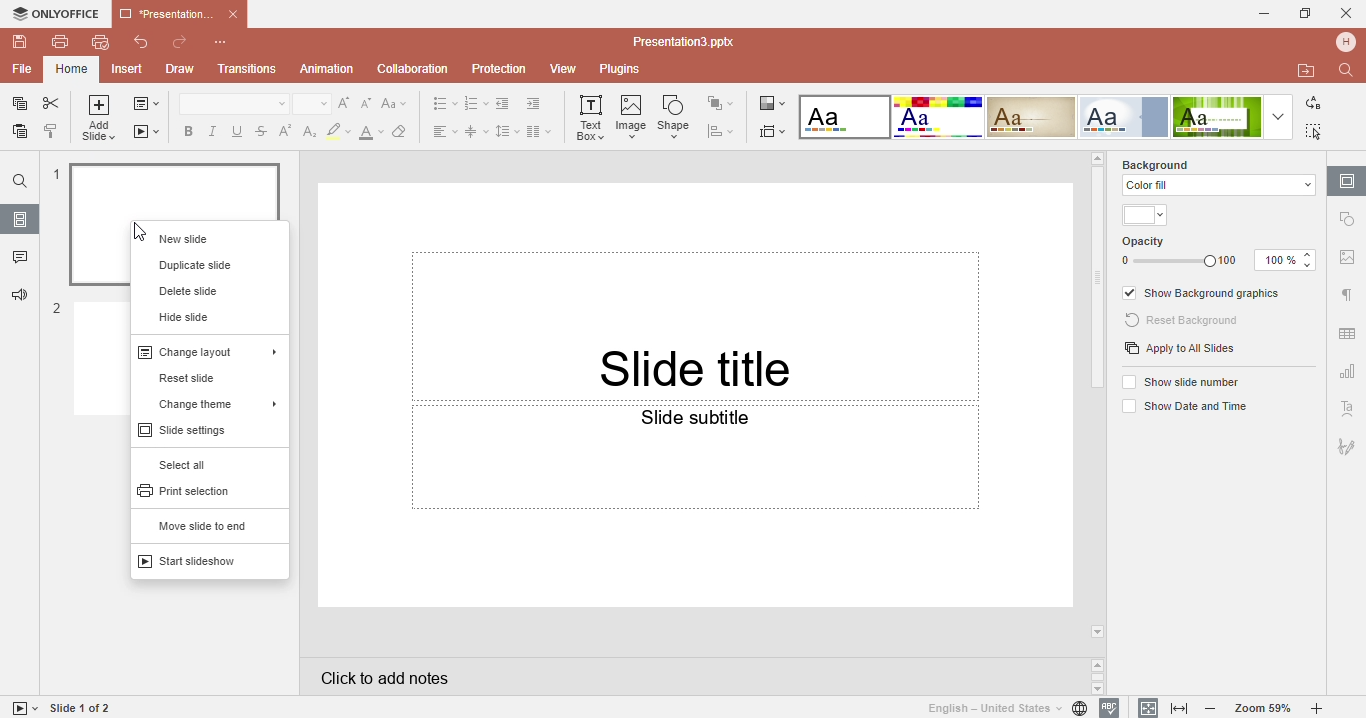  I want to click on Font color, so click(372, 130).